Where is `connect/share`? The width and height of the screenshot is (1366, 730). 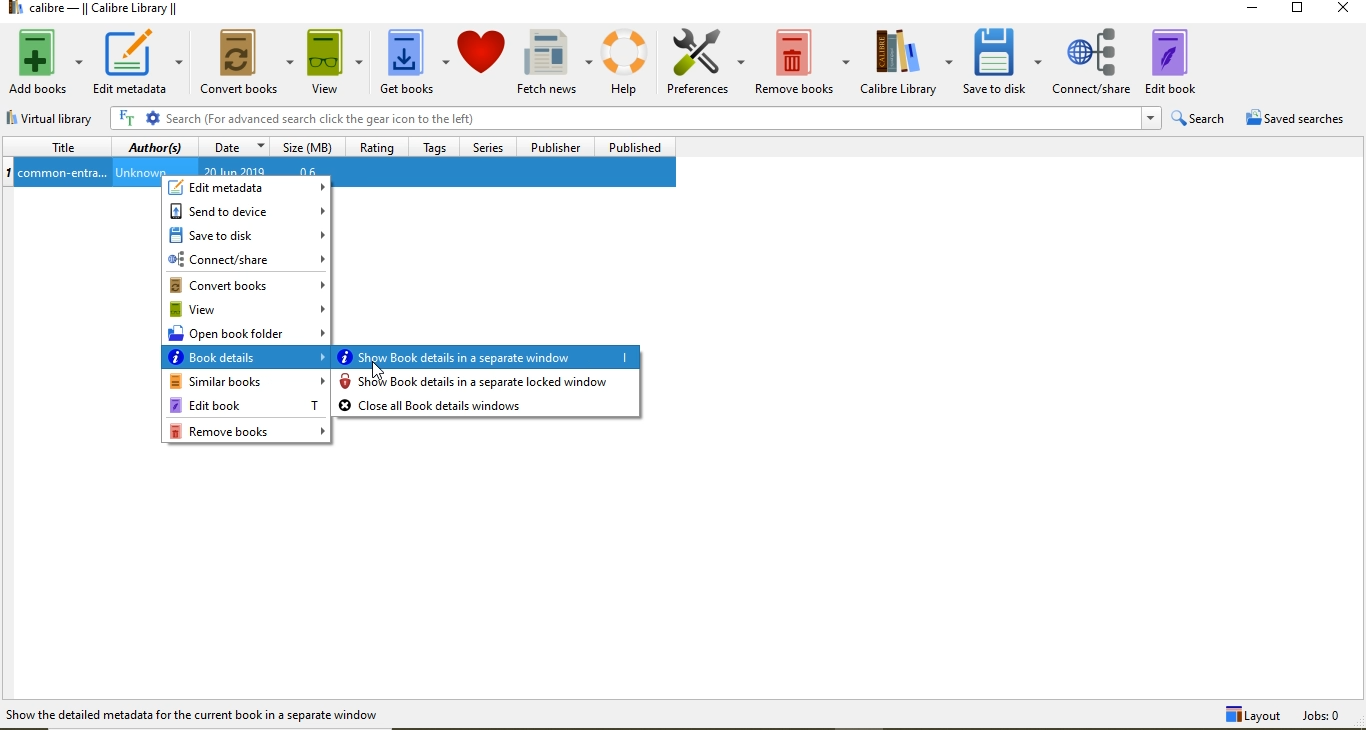
connect/share is located at coordinates (245, 259).